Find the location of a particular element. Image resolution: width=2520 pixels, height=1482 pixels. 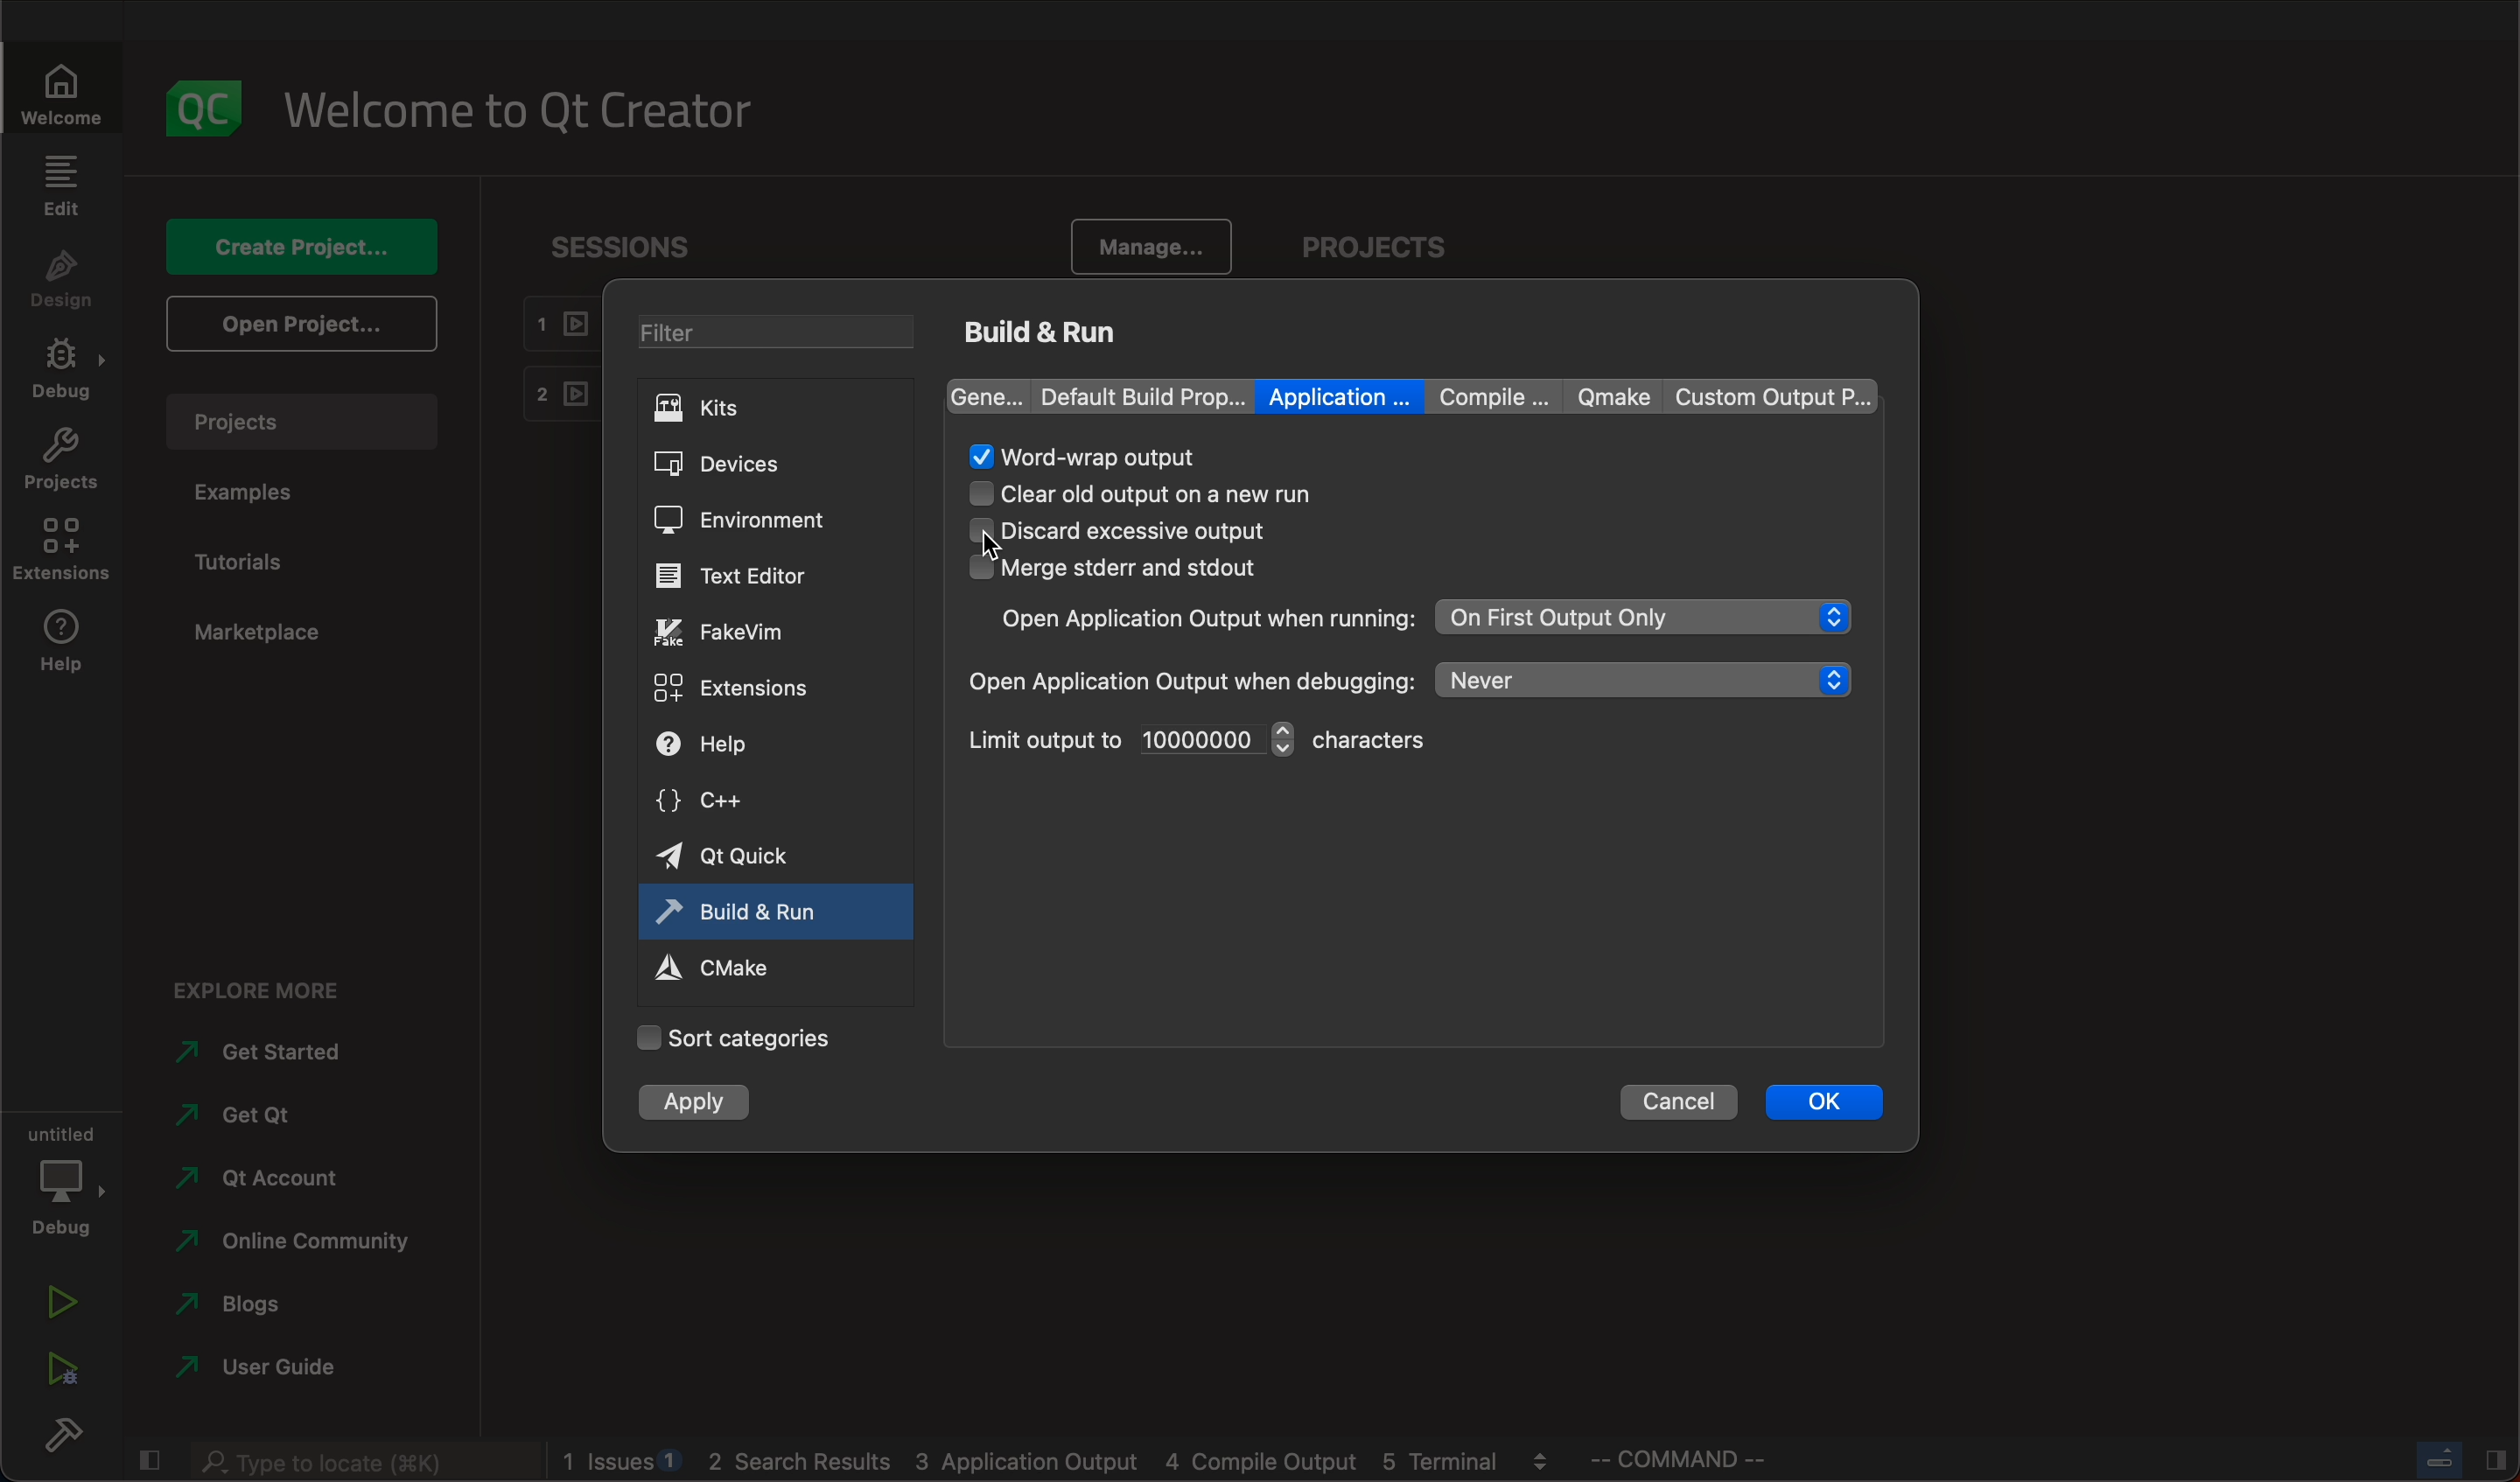

debug is located at coordinates (59, 1182).